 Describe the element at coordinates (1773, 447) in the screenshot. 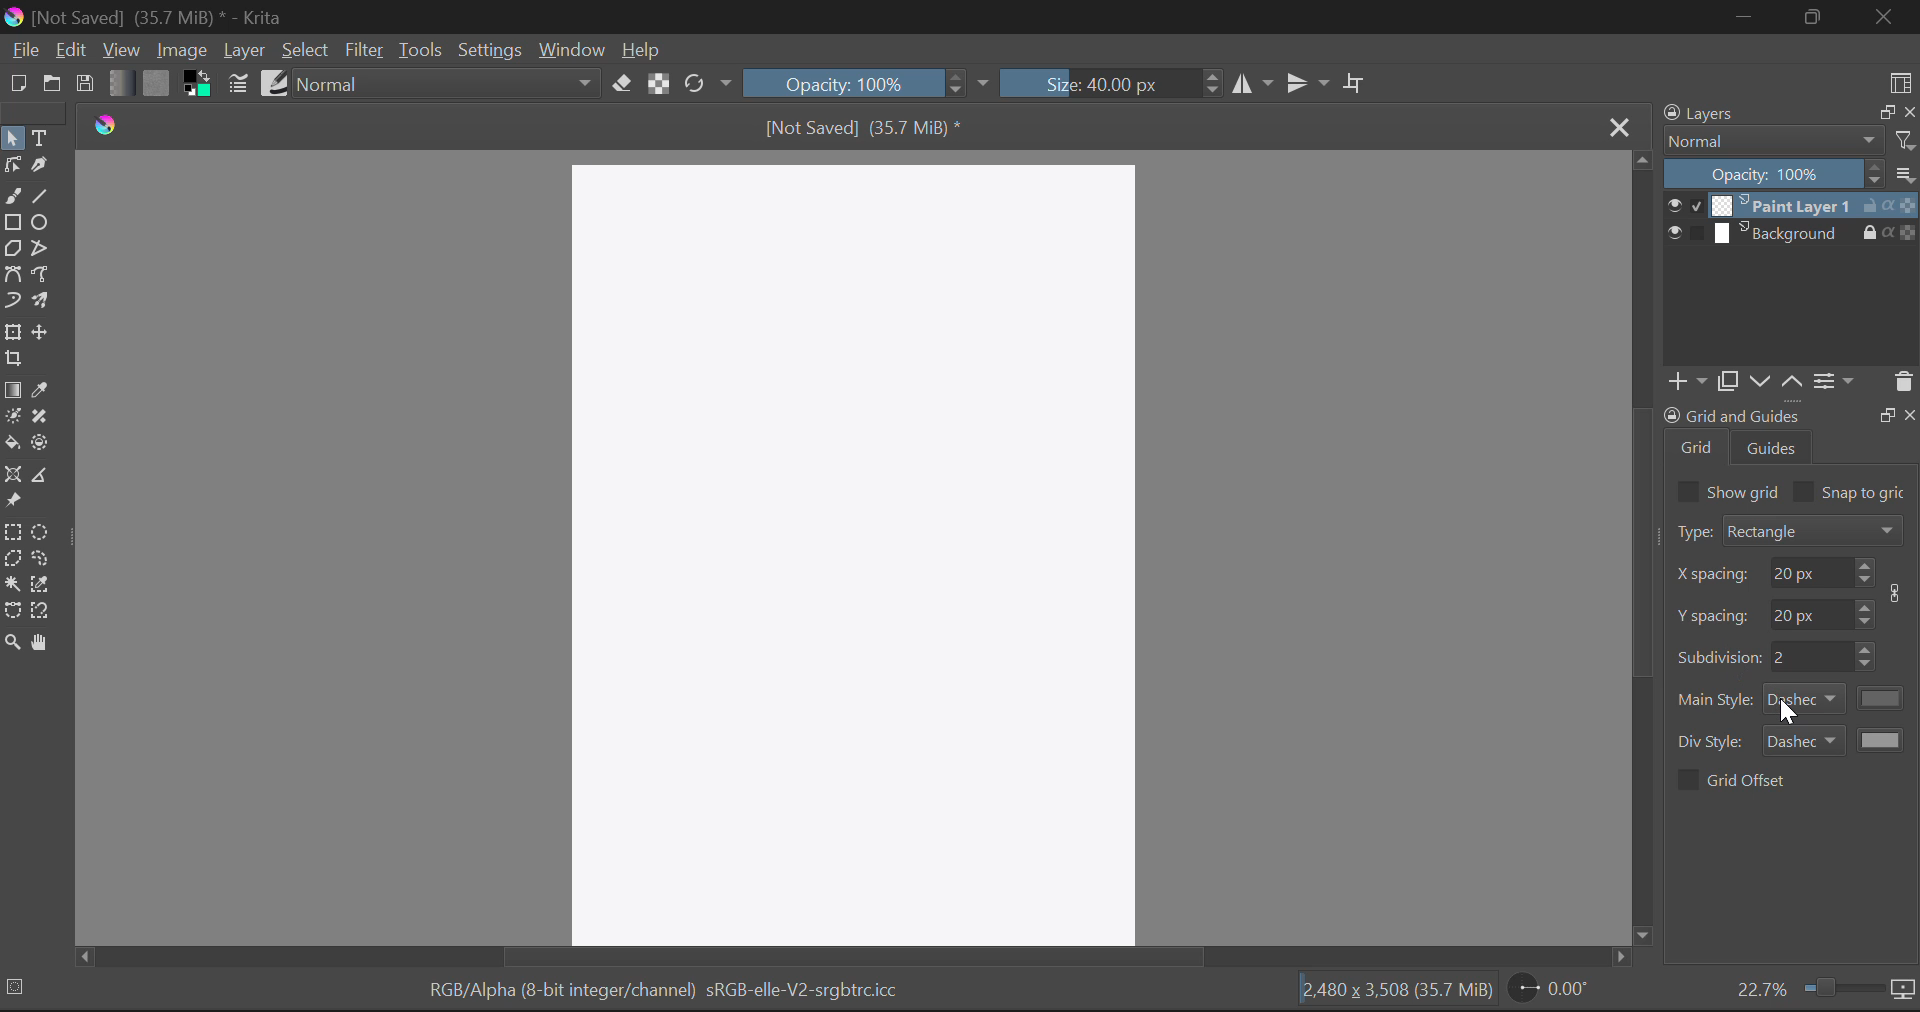

I see `guides` at that location.